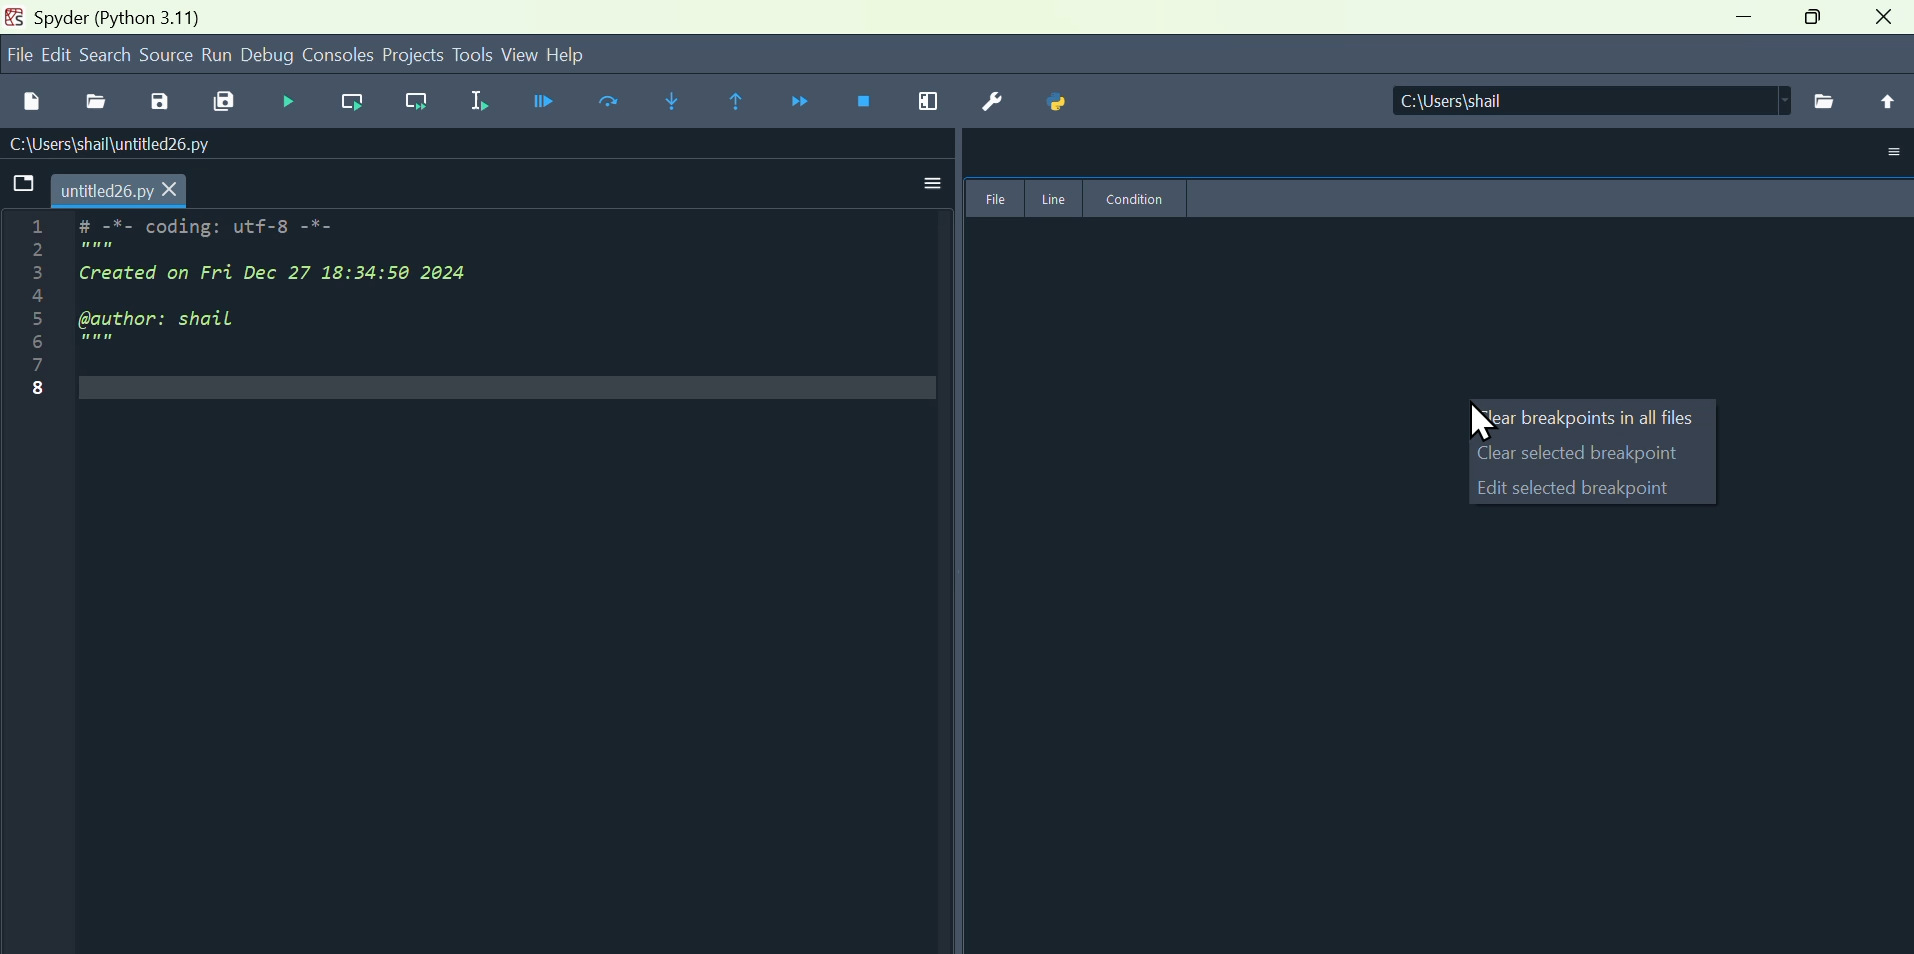  What do you see at coordinates (59, 58) in the screenshot?
I see `Edit` at bounding box center [59, 58].